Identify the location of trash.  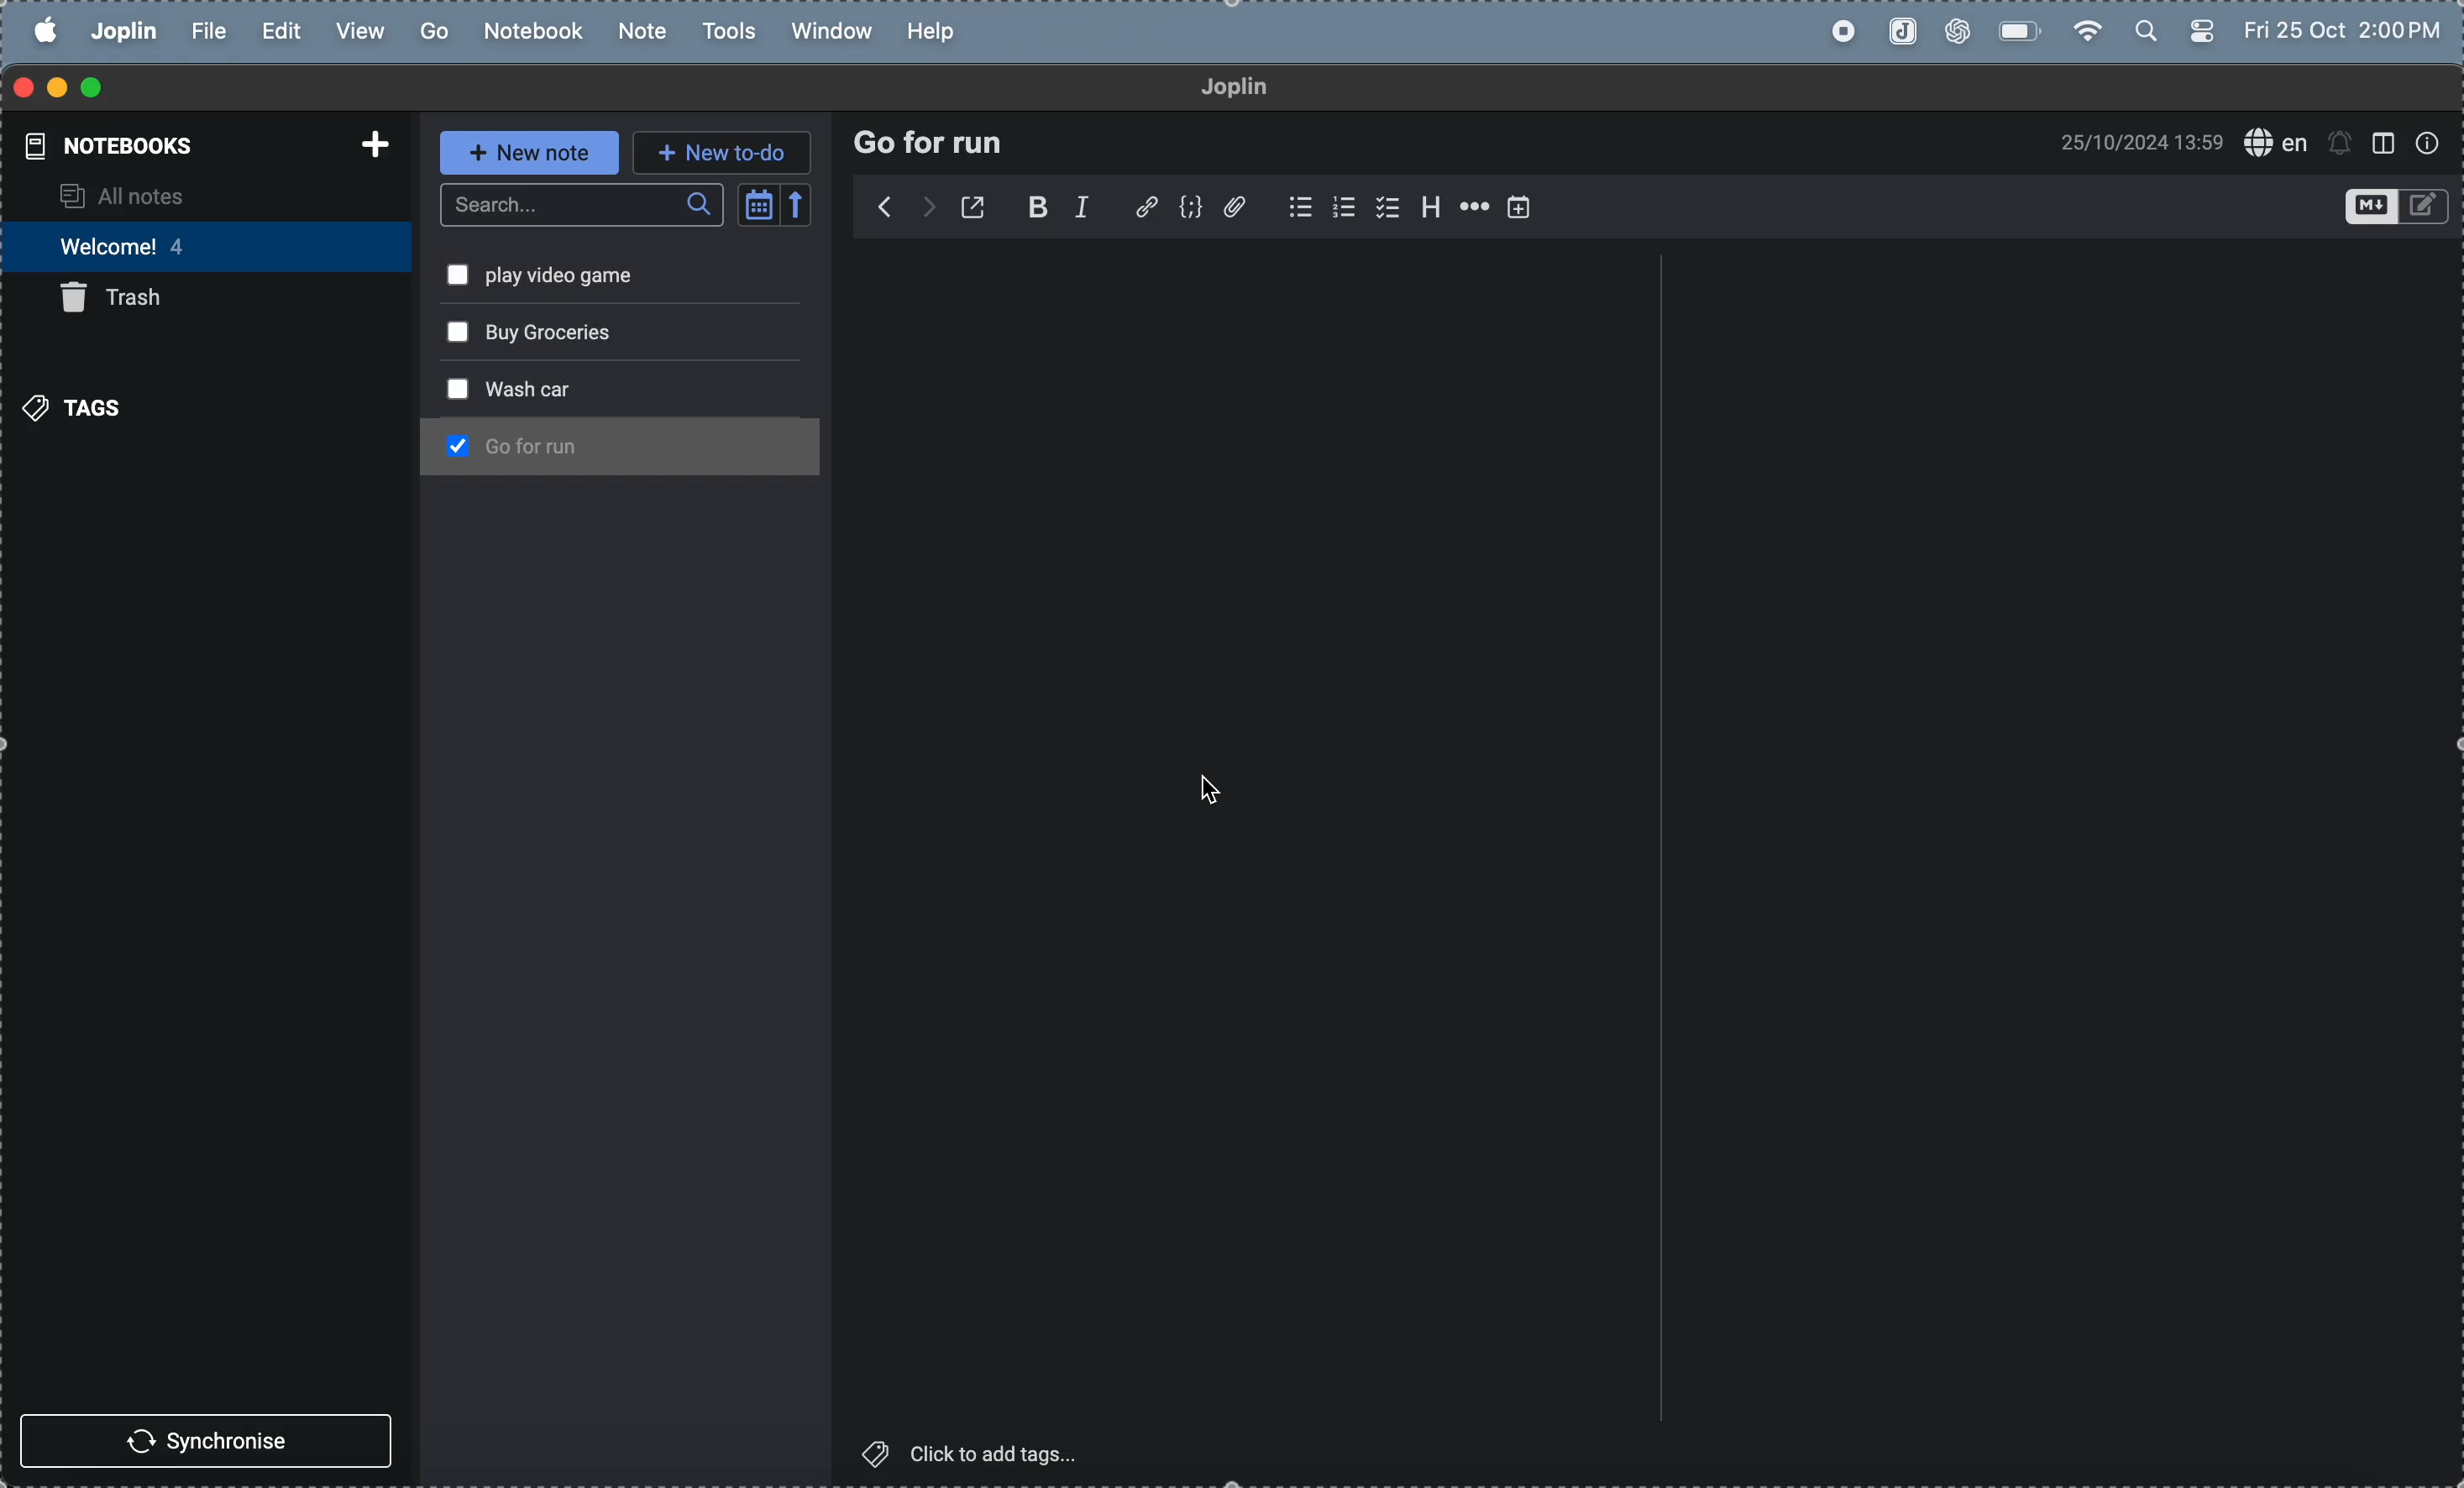
(193, 299).